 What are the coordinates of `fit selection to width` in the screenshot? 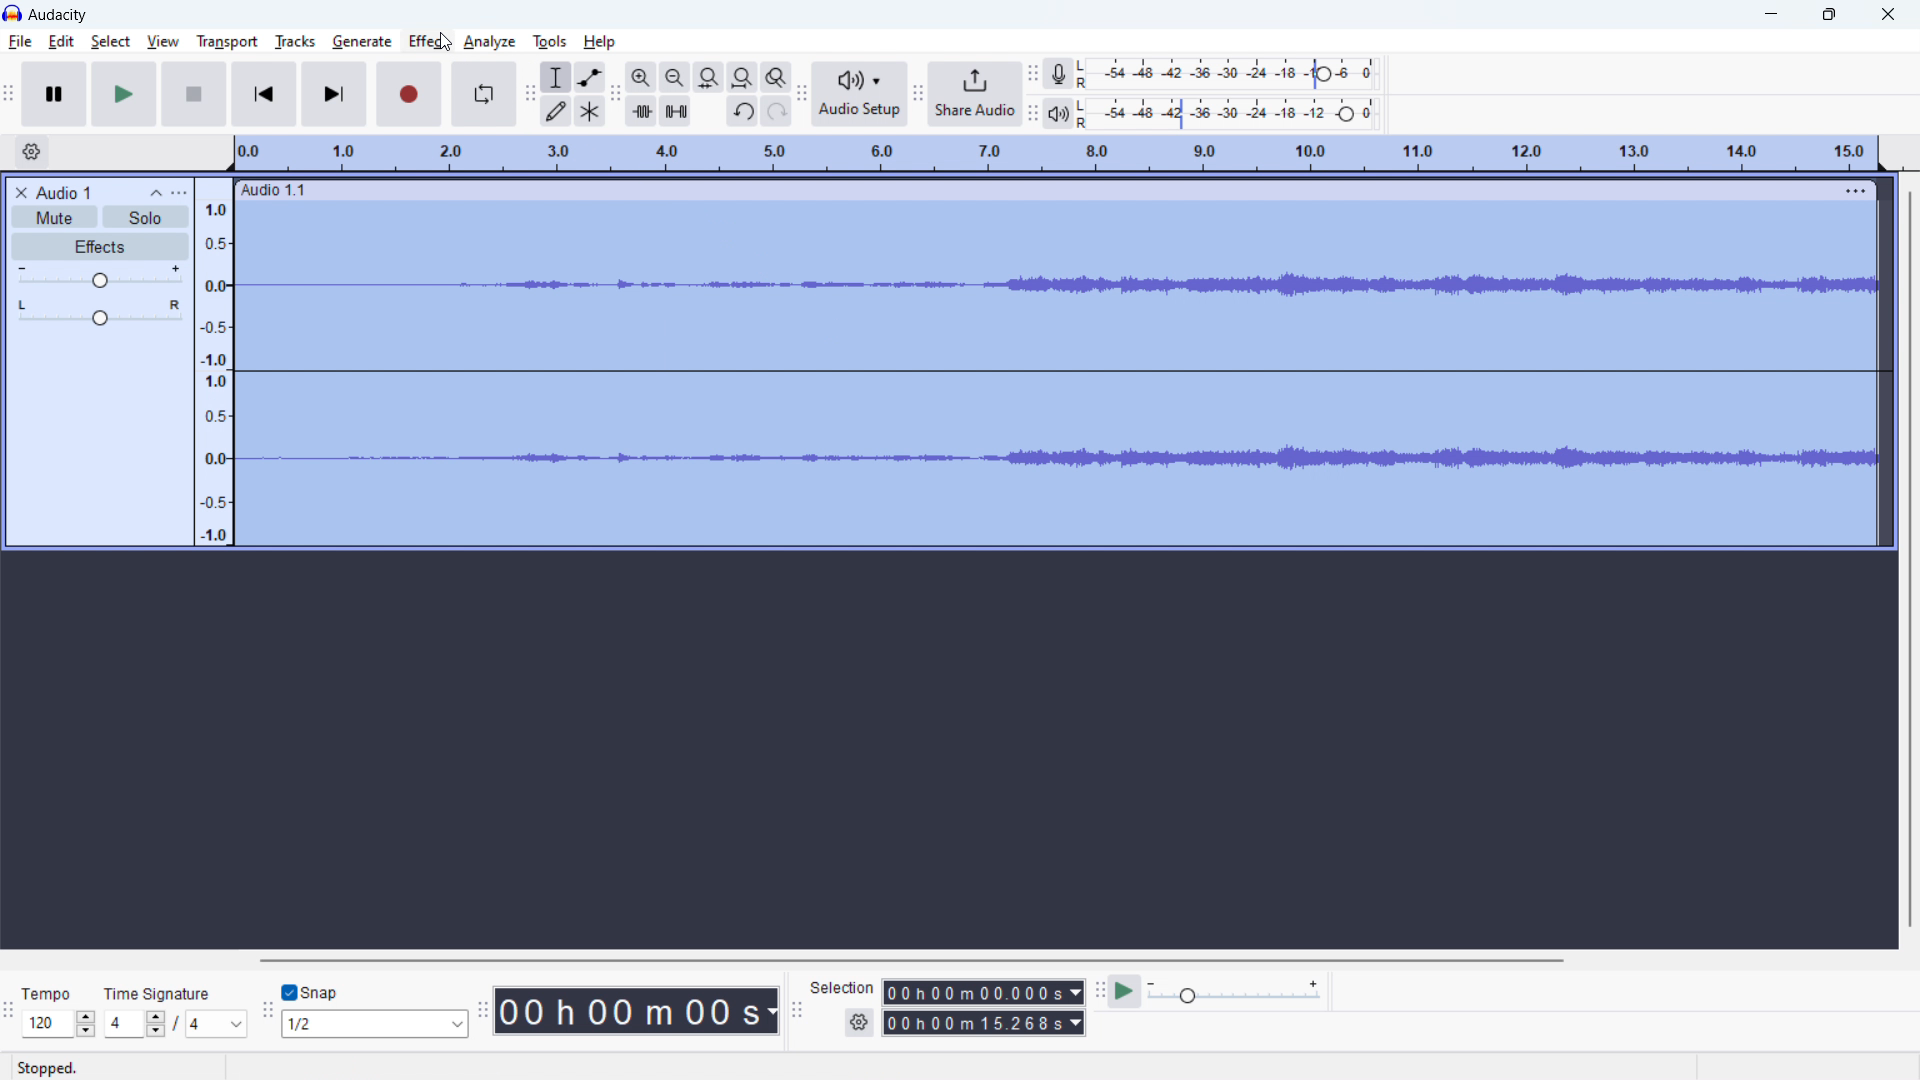 It's located at (708, 77).